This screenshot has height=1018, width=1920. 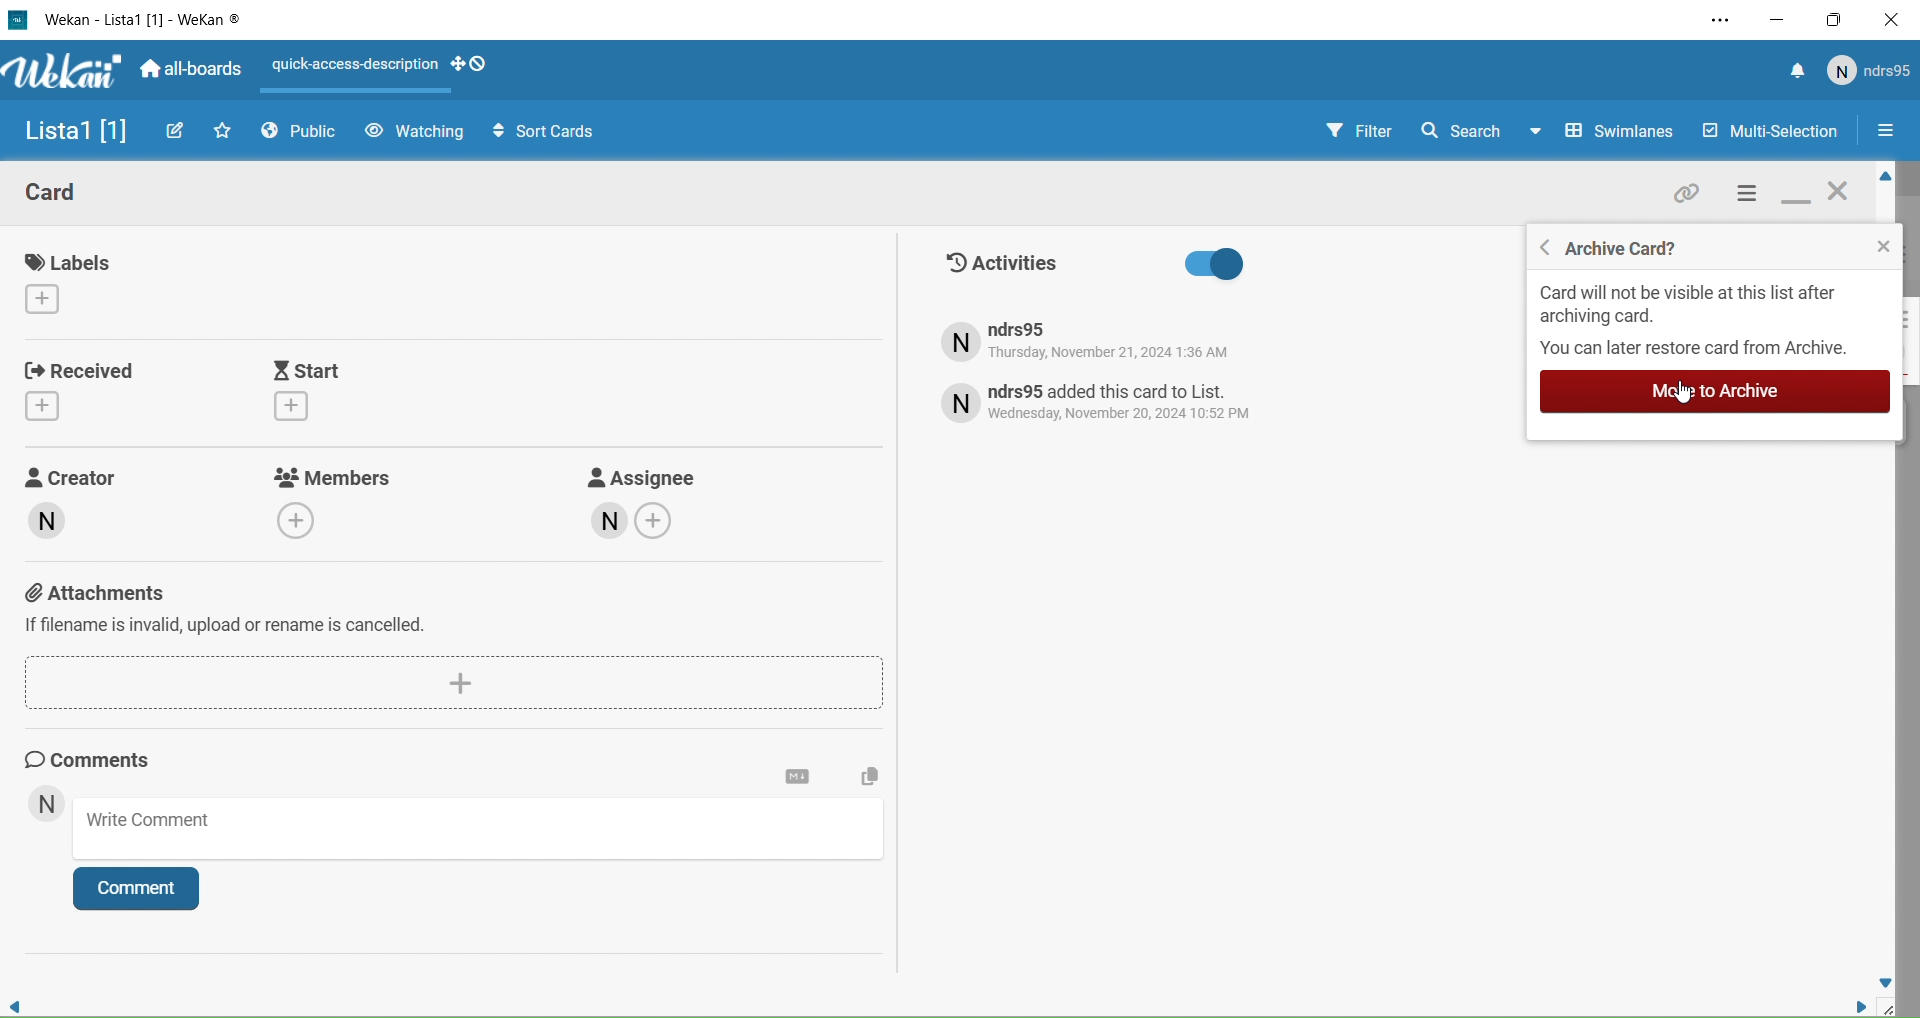 I want to click on Filter, so click(x=1344, y=132).